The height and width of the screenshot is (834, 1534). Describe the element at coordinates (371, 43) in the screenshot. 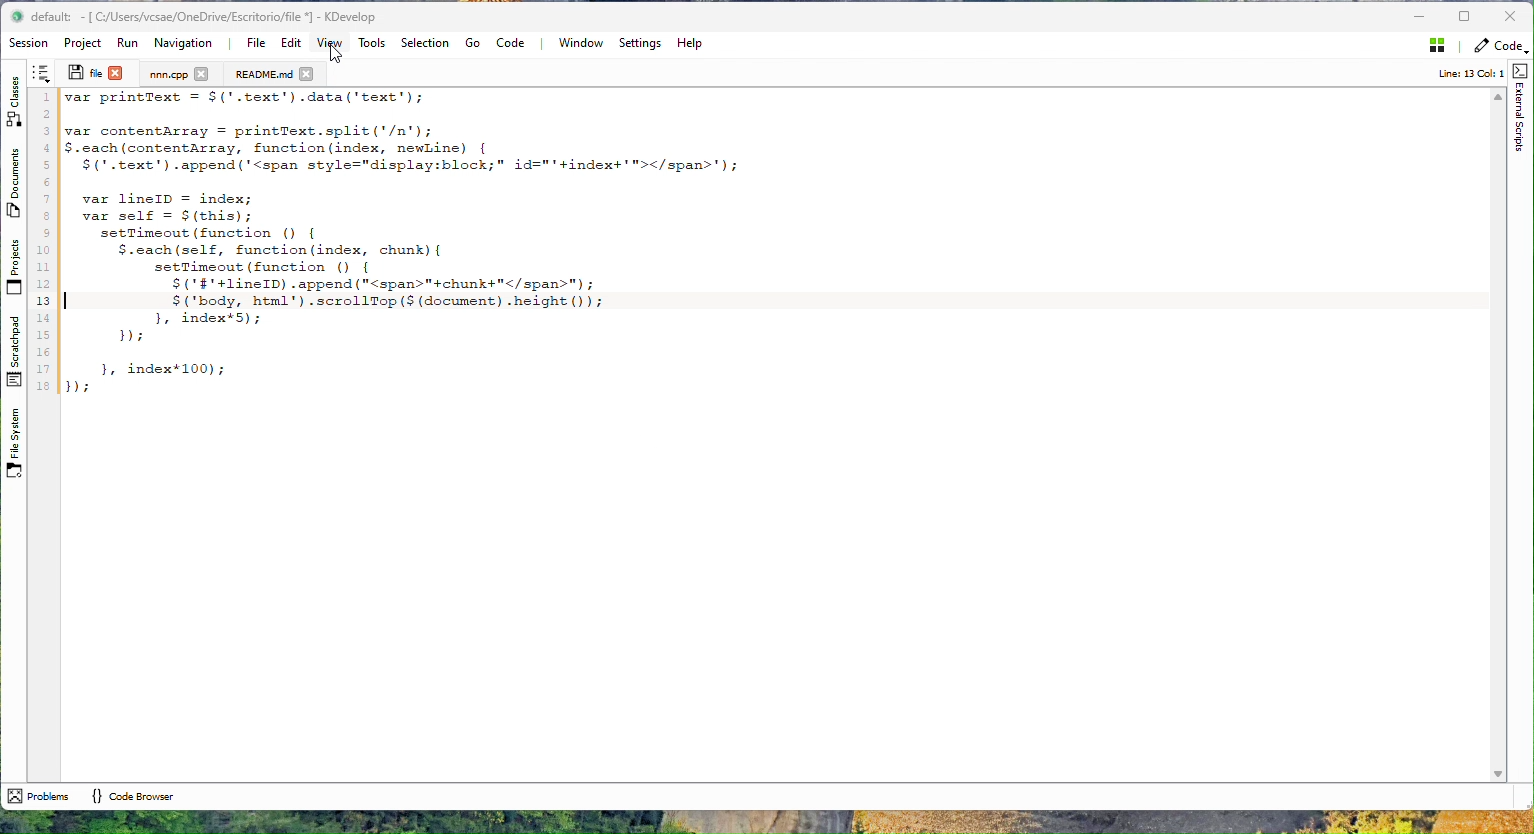

I see `Tools` at that location.